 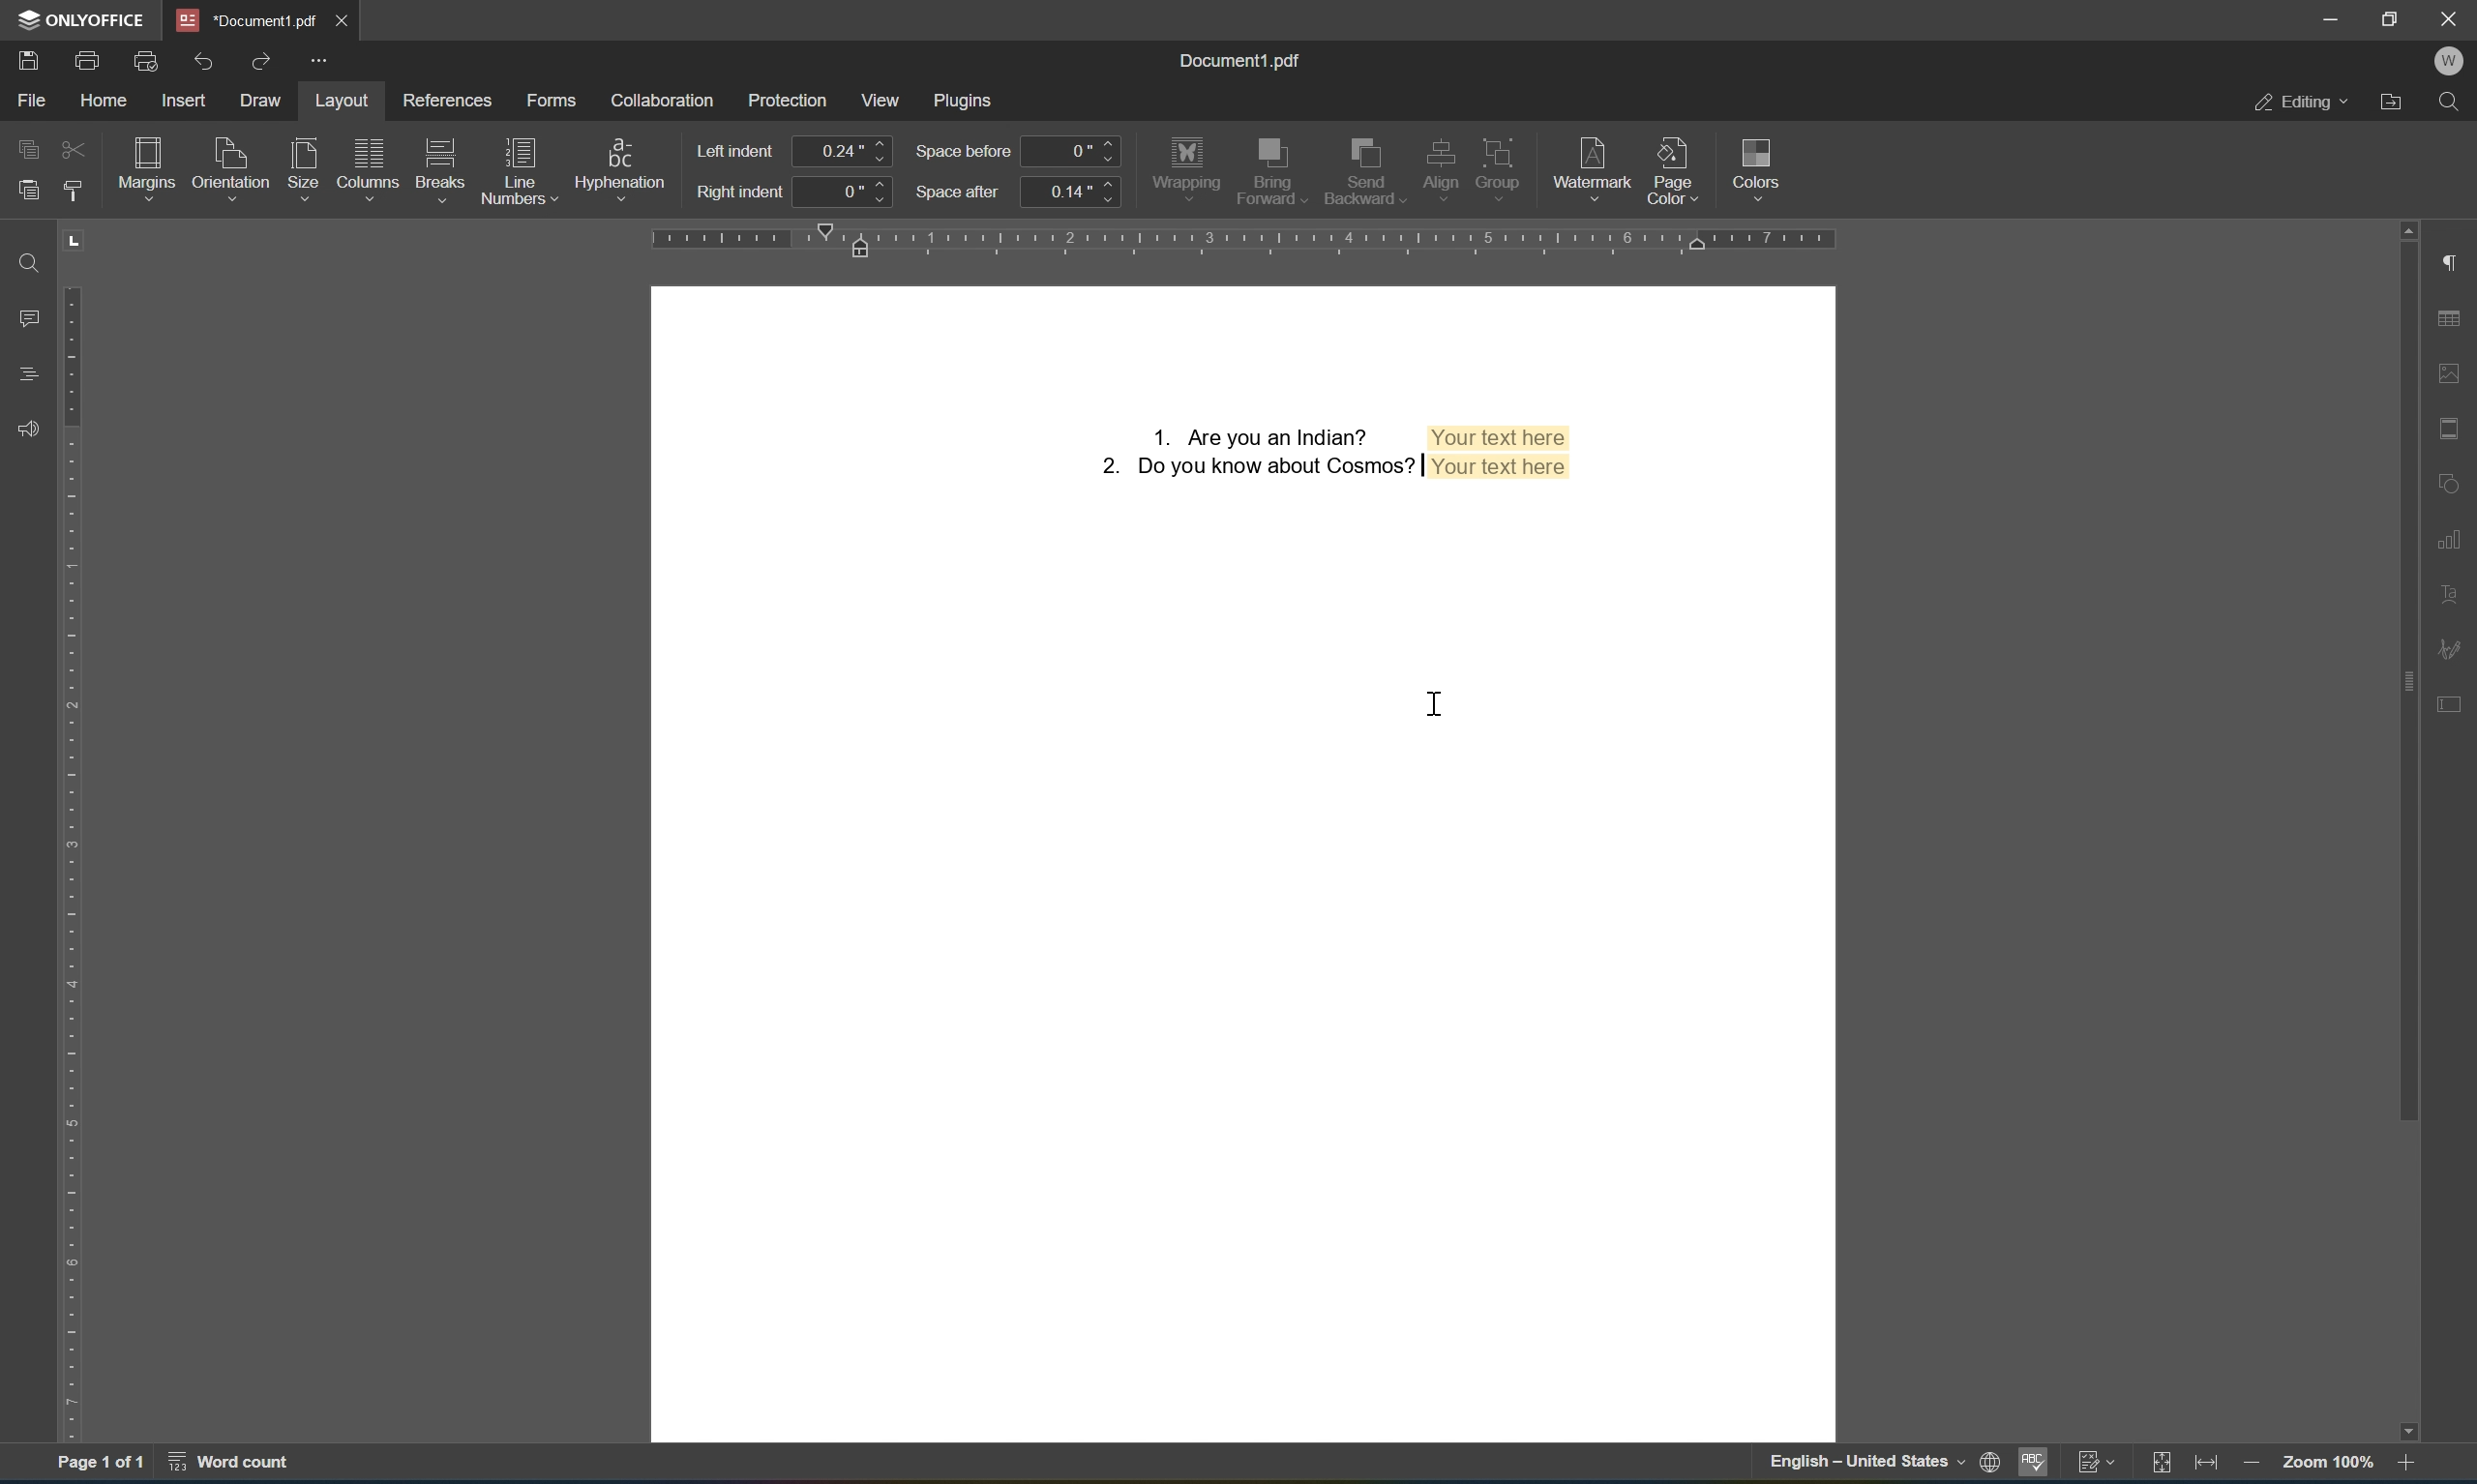 What do you see at coordinates (151, 164) in the screenshot?
I see `margins` at bounding box center [151, 164].